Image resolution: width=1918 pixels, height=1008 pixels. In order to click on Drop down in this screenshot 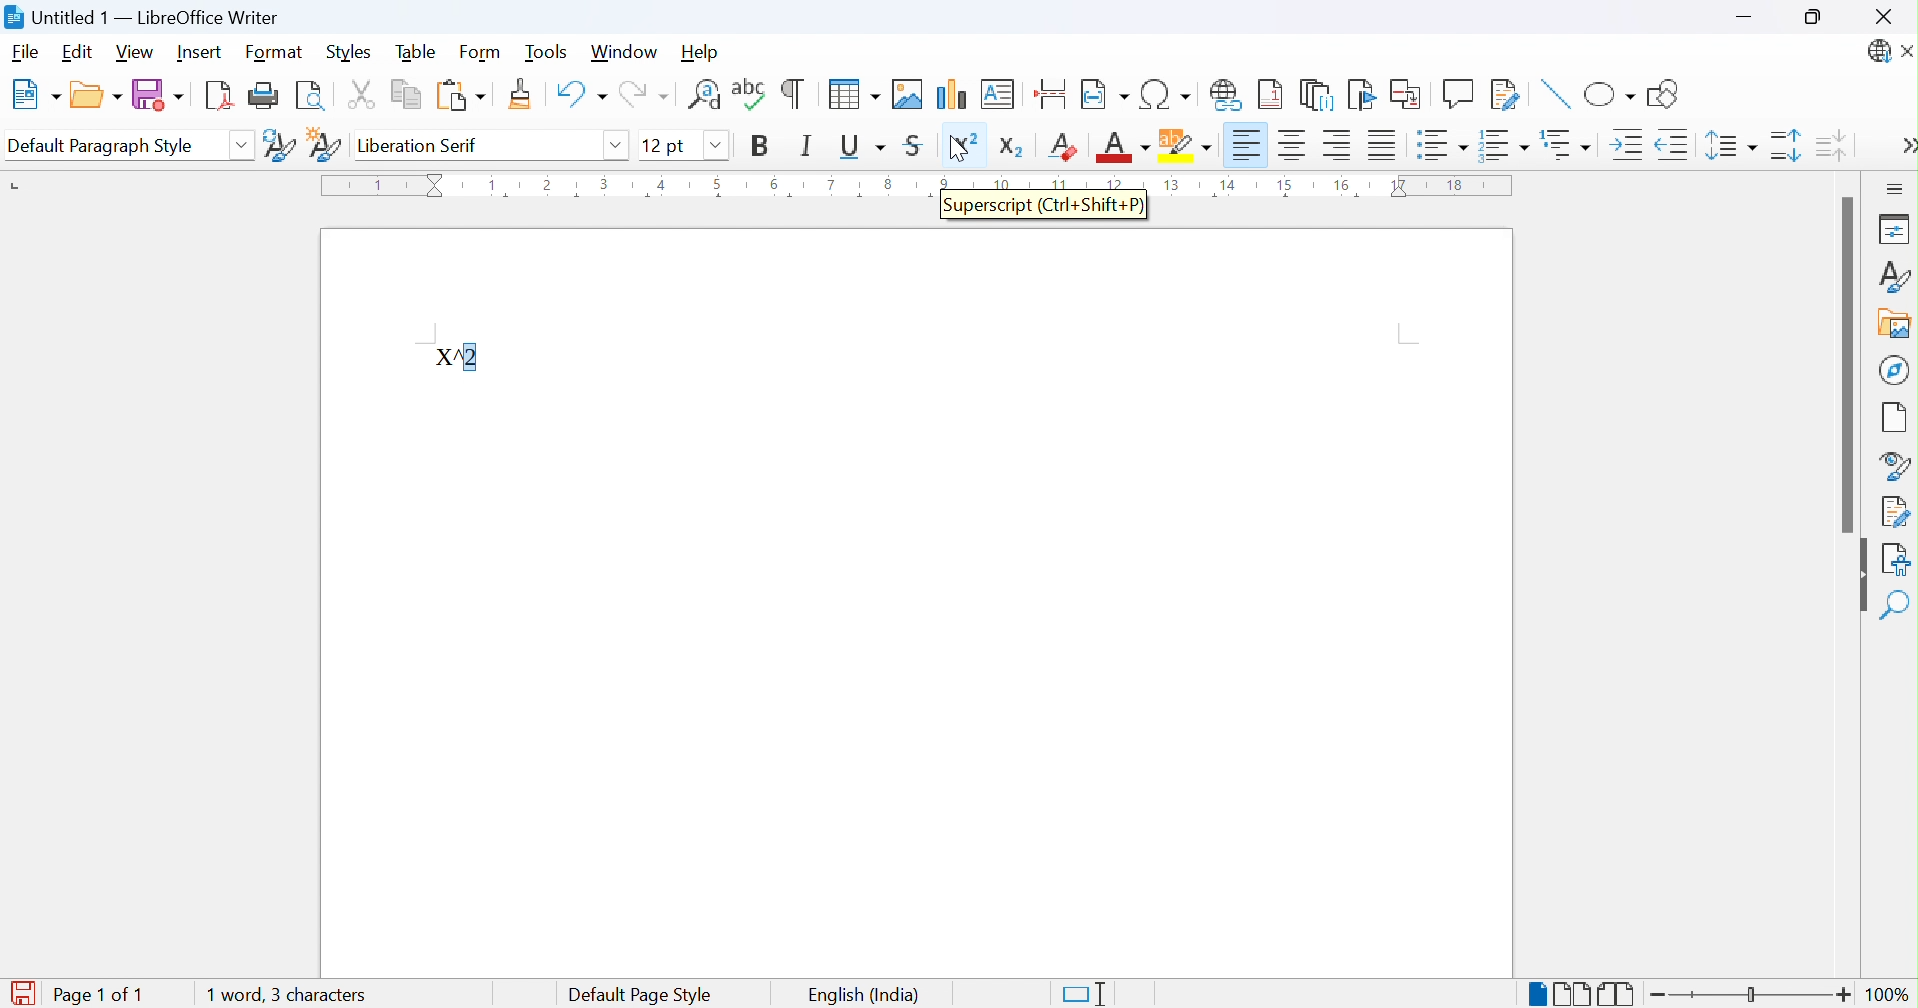, I will do `click(618, 145)`.